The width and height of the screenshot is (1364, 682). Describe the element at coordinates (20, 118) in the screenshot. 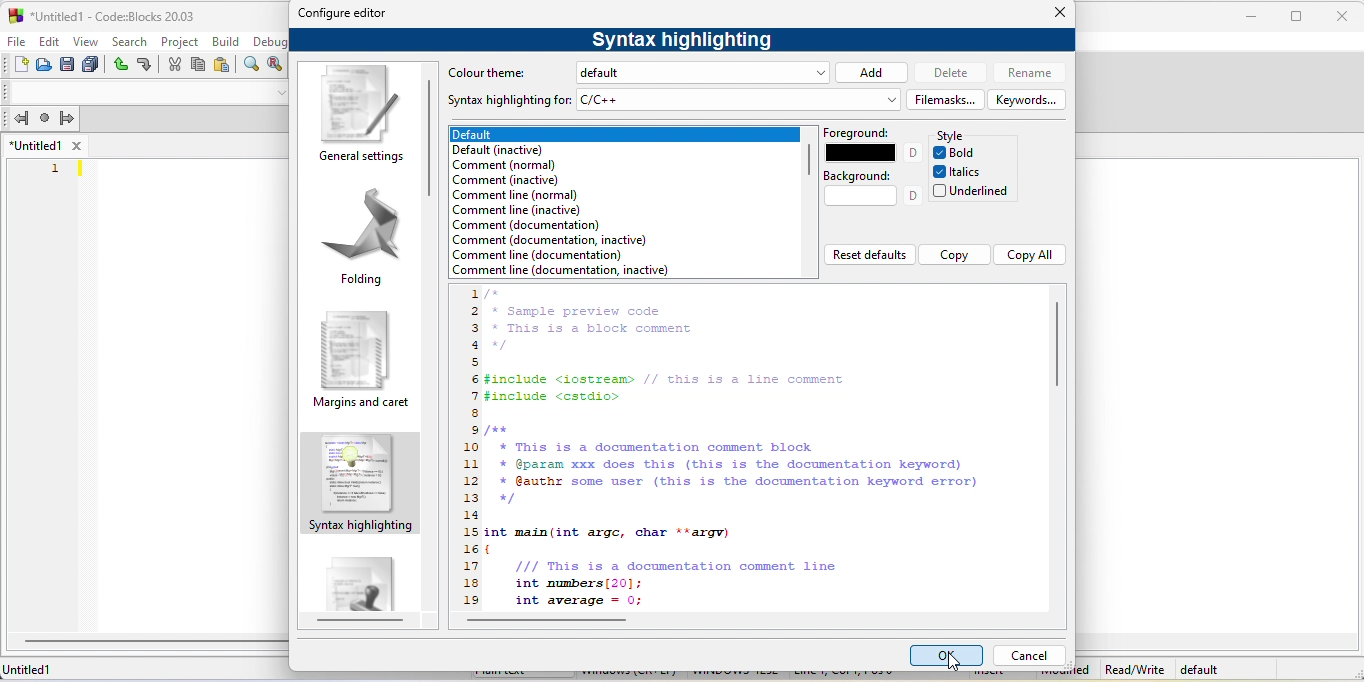

I see `jump back` at that location.